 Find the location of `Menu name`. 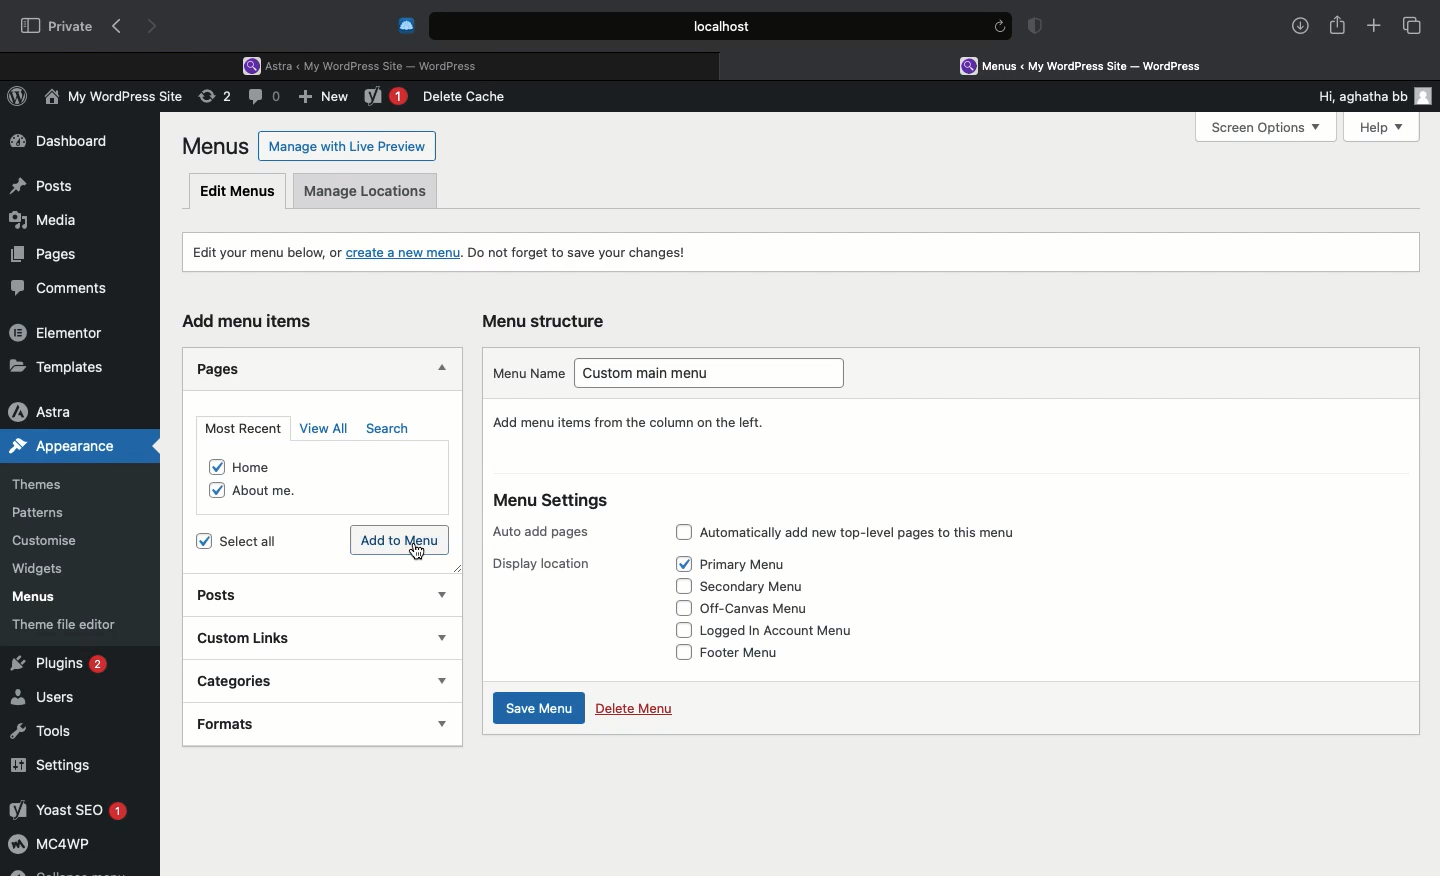

Menu name is located at coordinates (527, 372).